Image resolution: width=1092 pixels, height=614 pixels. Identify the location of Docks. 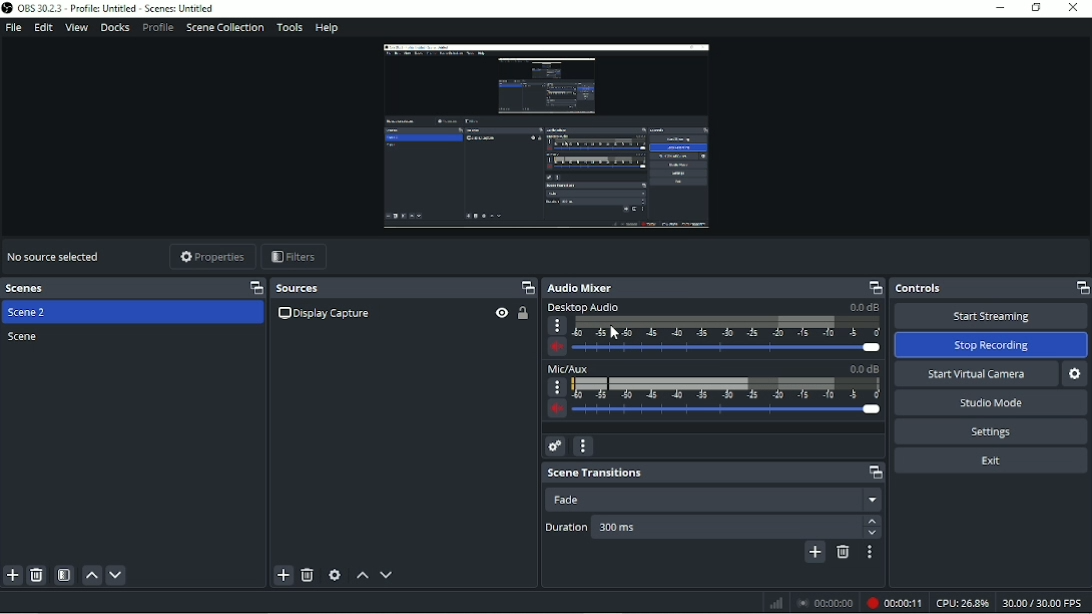
(116, 28).